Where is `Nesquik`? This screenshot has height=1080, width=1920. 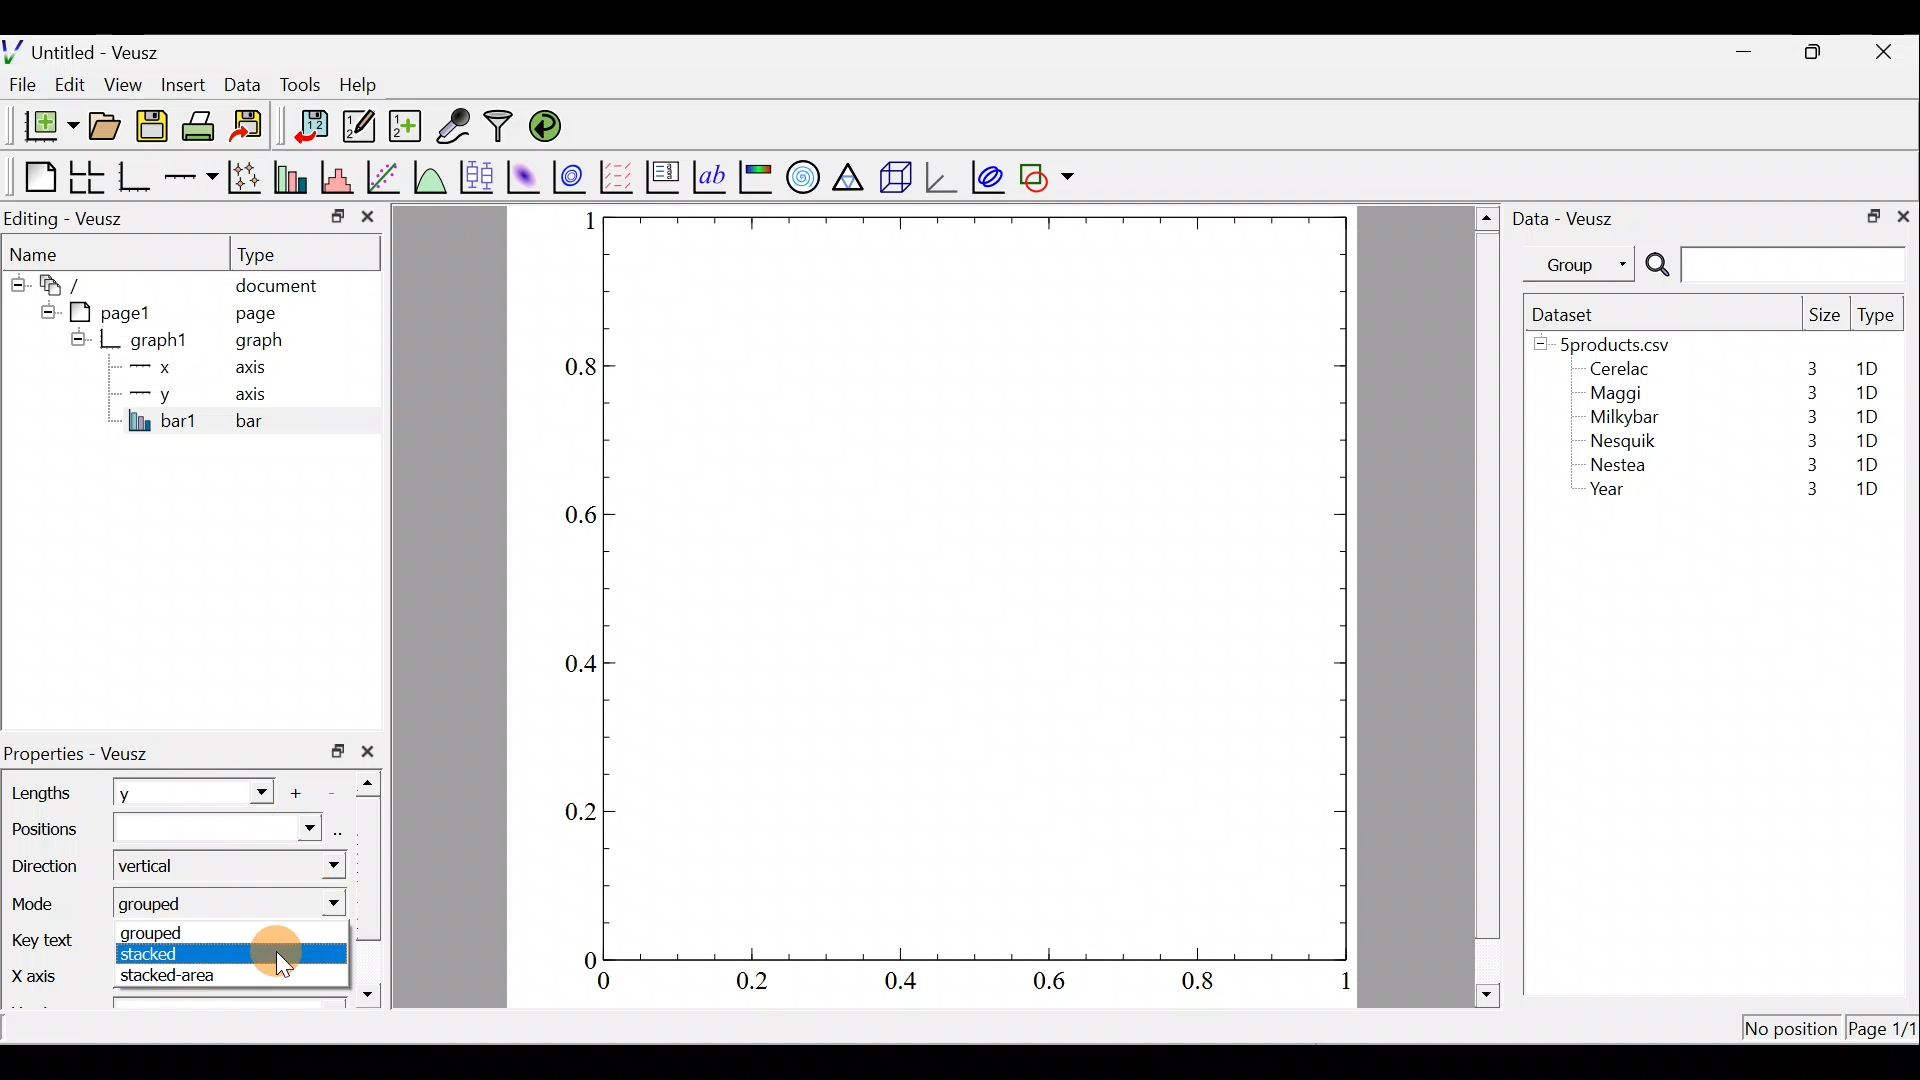
Nesquik is located at coordinates (1620, 441).